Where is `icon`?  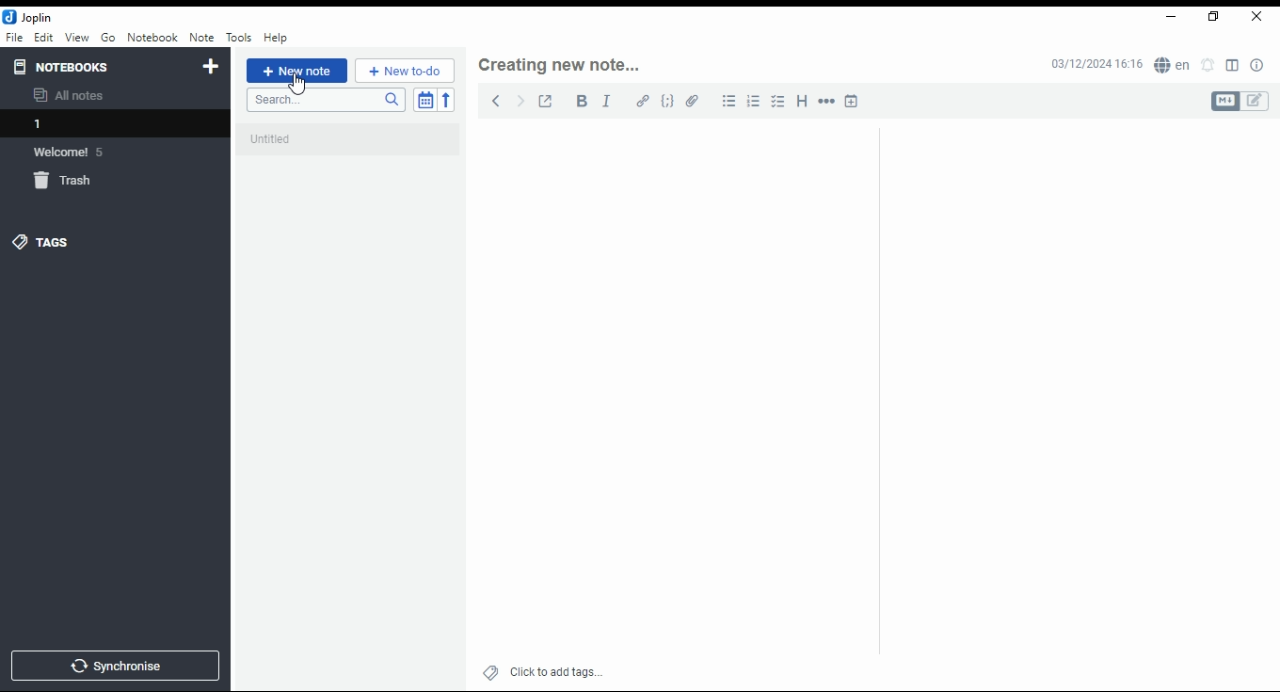 icon is located at coordinates (30, 17).